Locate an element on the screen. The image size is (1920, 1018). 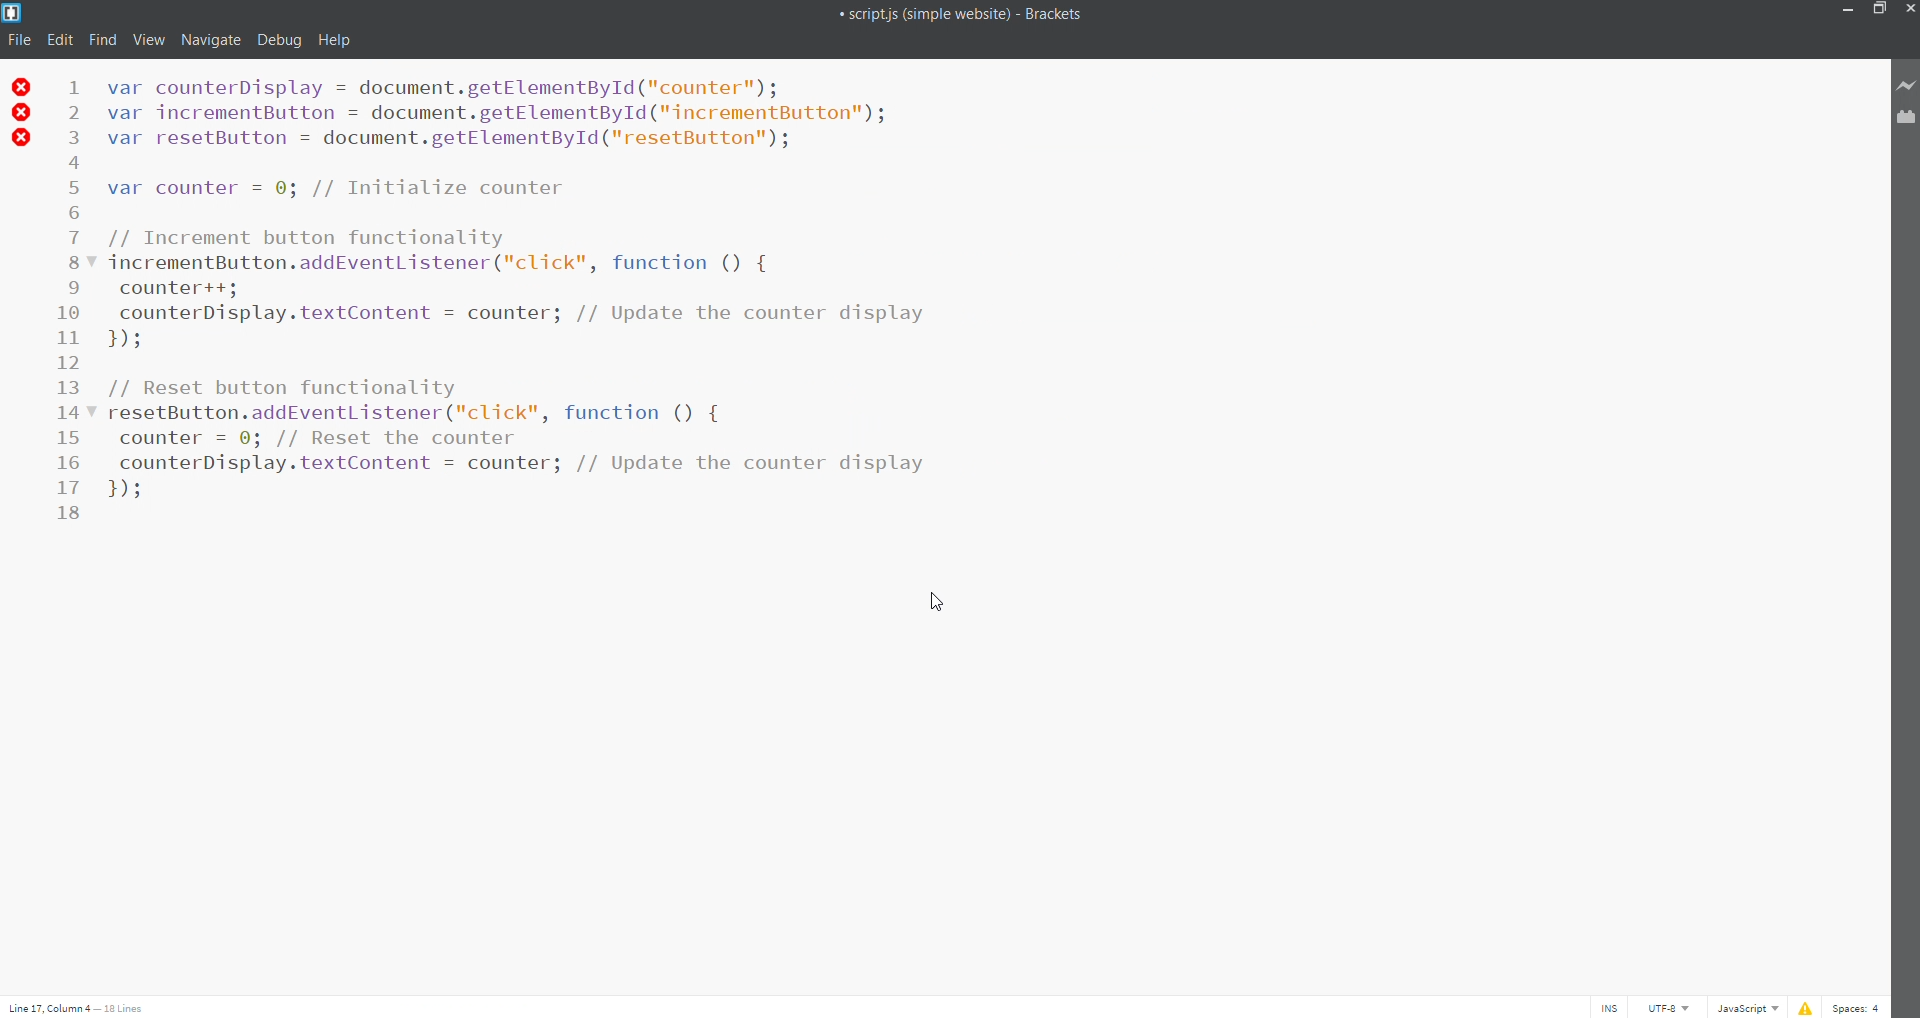
minimize is located at coordinates (1849, 11).